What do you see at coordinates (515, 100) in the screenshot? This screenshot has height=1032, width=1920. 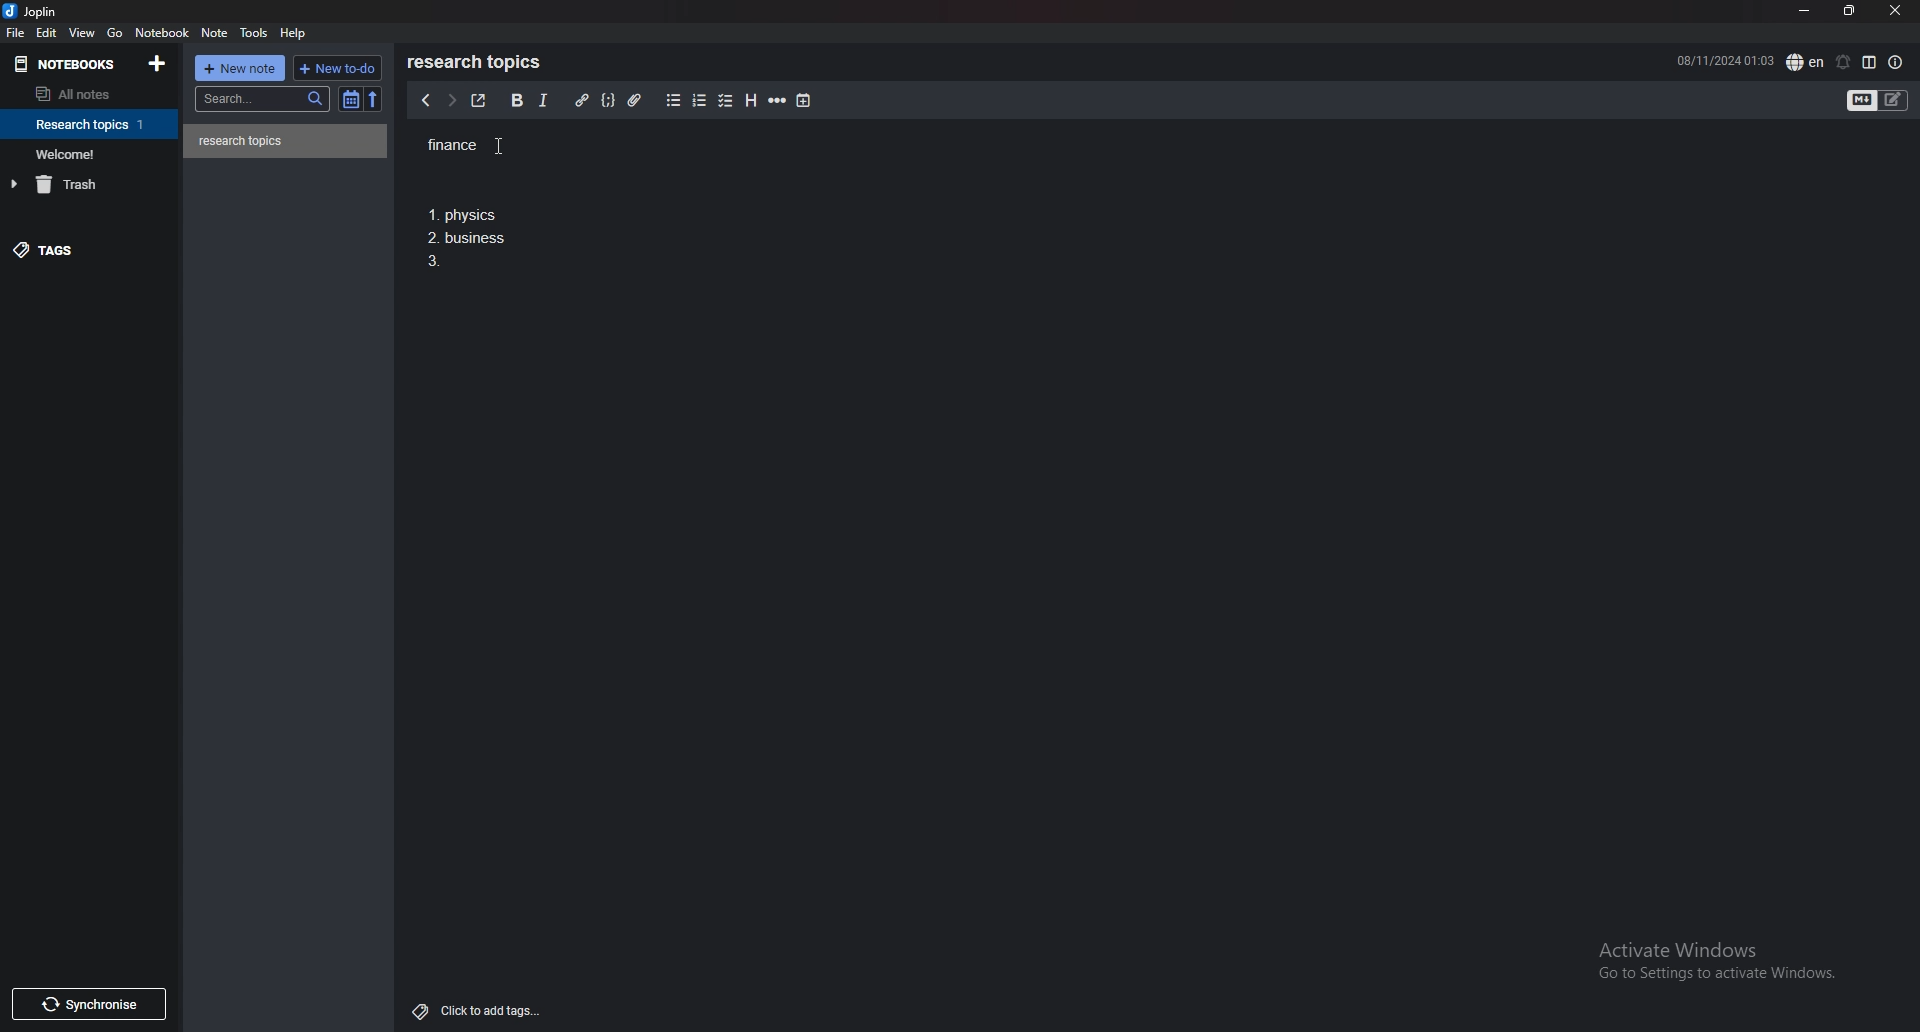 I see `bold` at bounding box center [515, 100].